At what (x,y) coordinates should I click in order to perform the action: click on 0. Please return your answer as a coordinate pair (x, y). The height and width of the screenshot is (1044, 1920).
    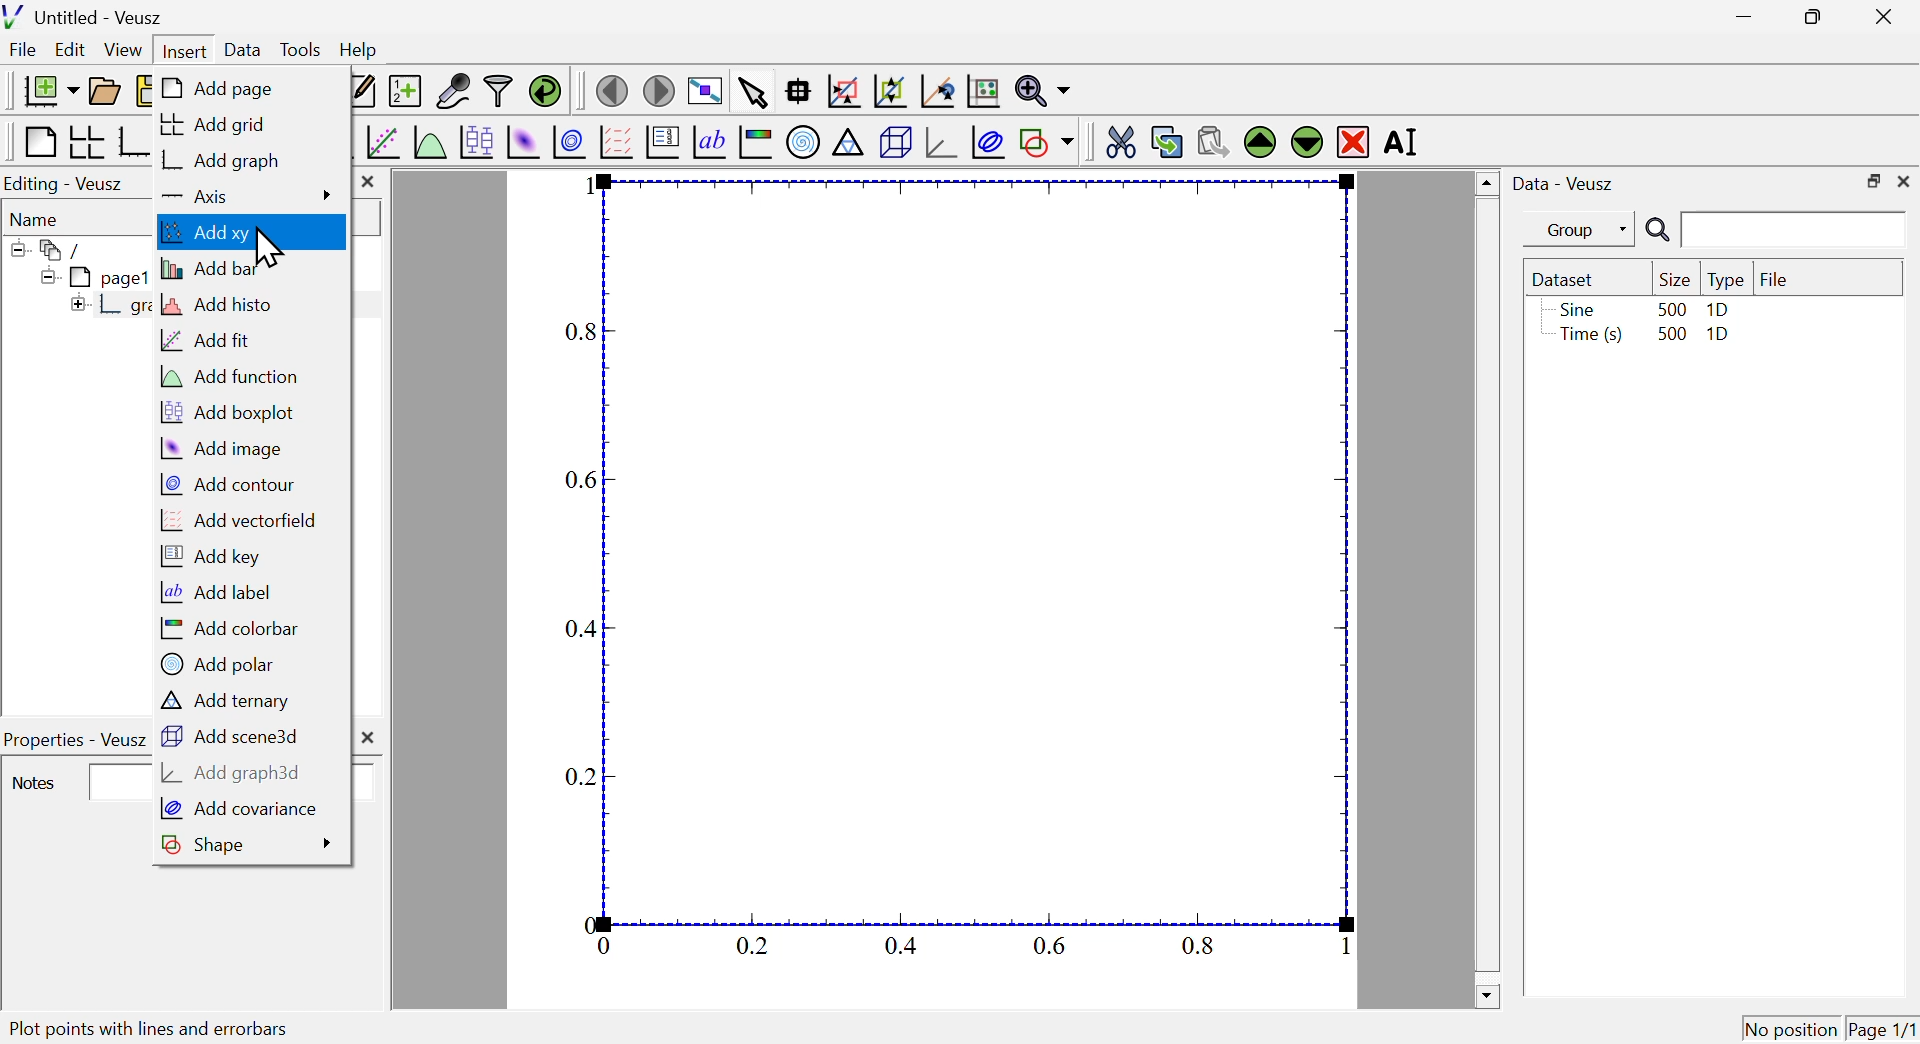
    Looking at the image, I should click on (607, 947).